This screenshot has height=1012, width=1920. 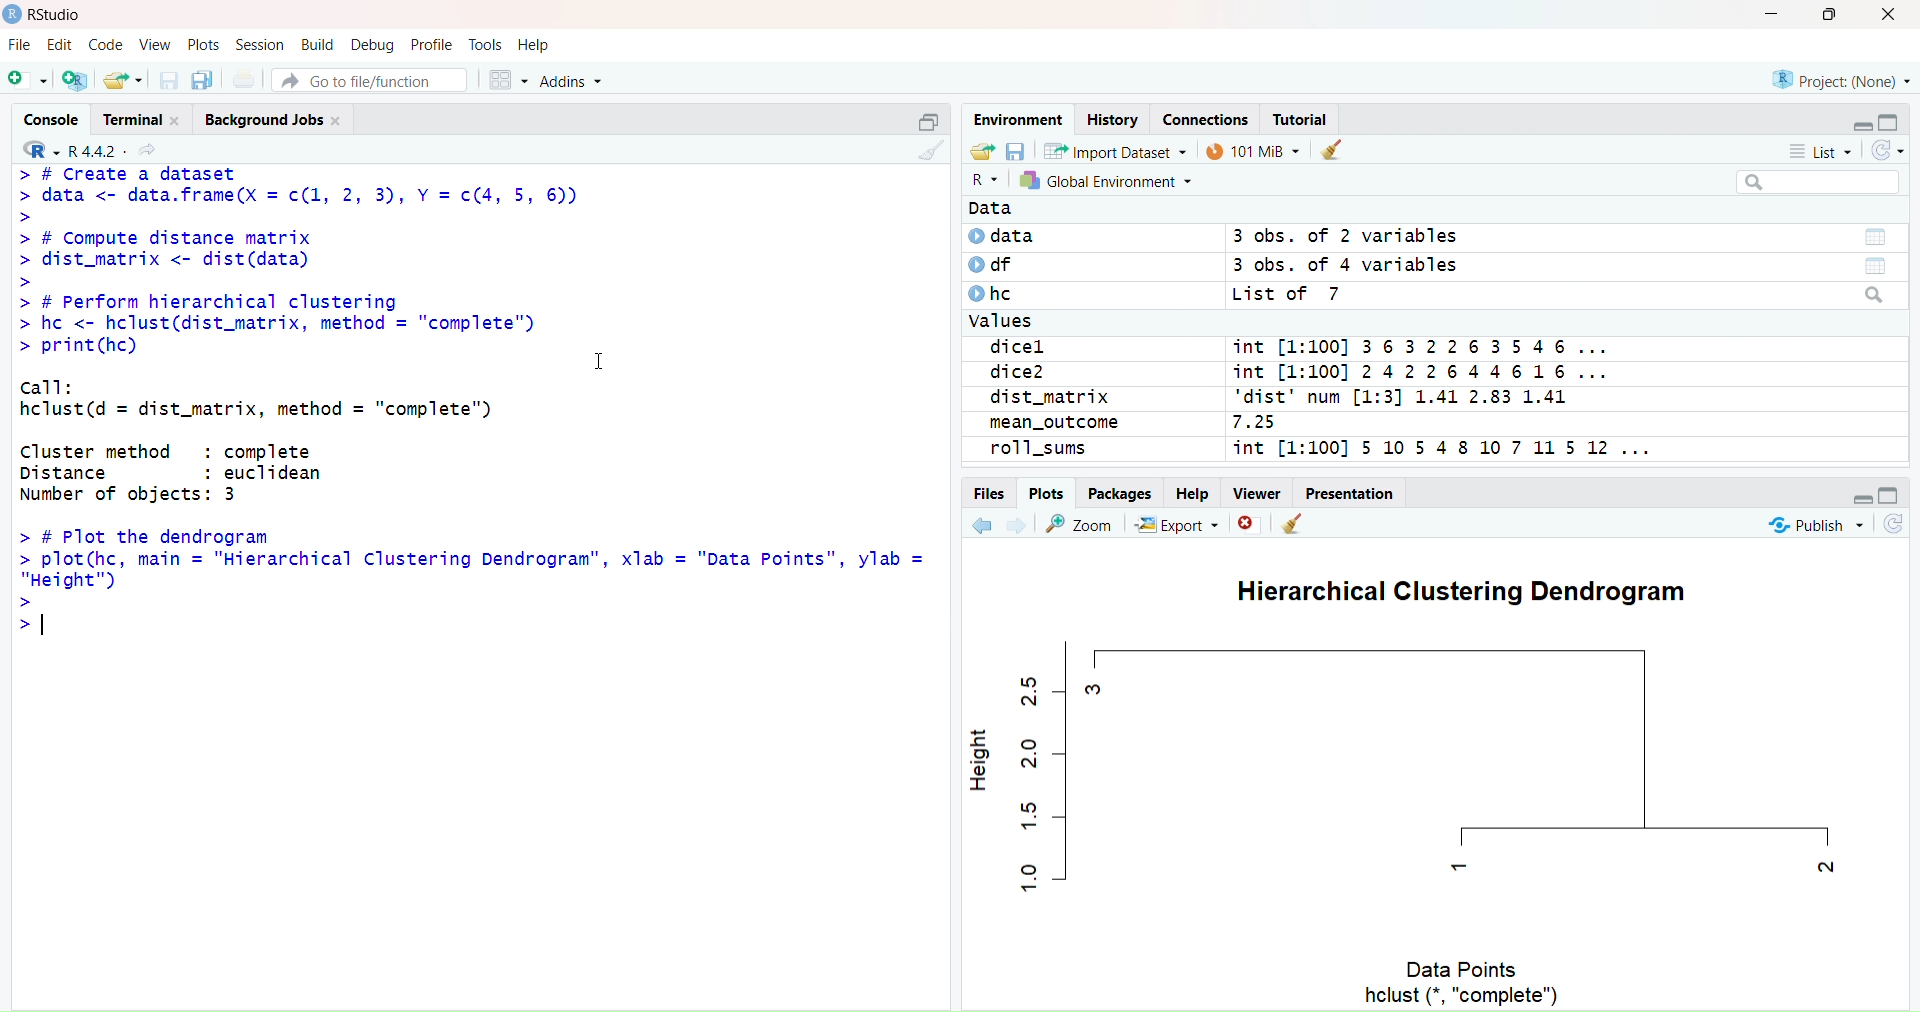 What do you see at coordinates (152, 149) in the screenshot?
I see ` View the current working directory` at bounding box center [152, 149].